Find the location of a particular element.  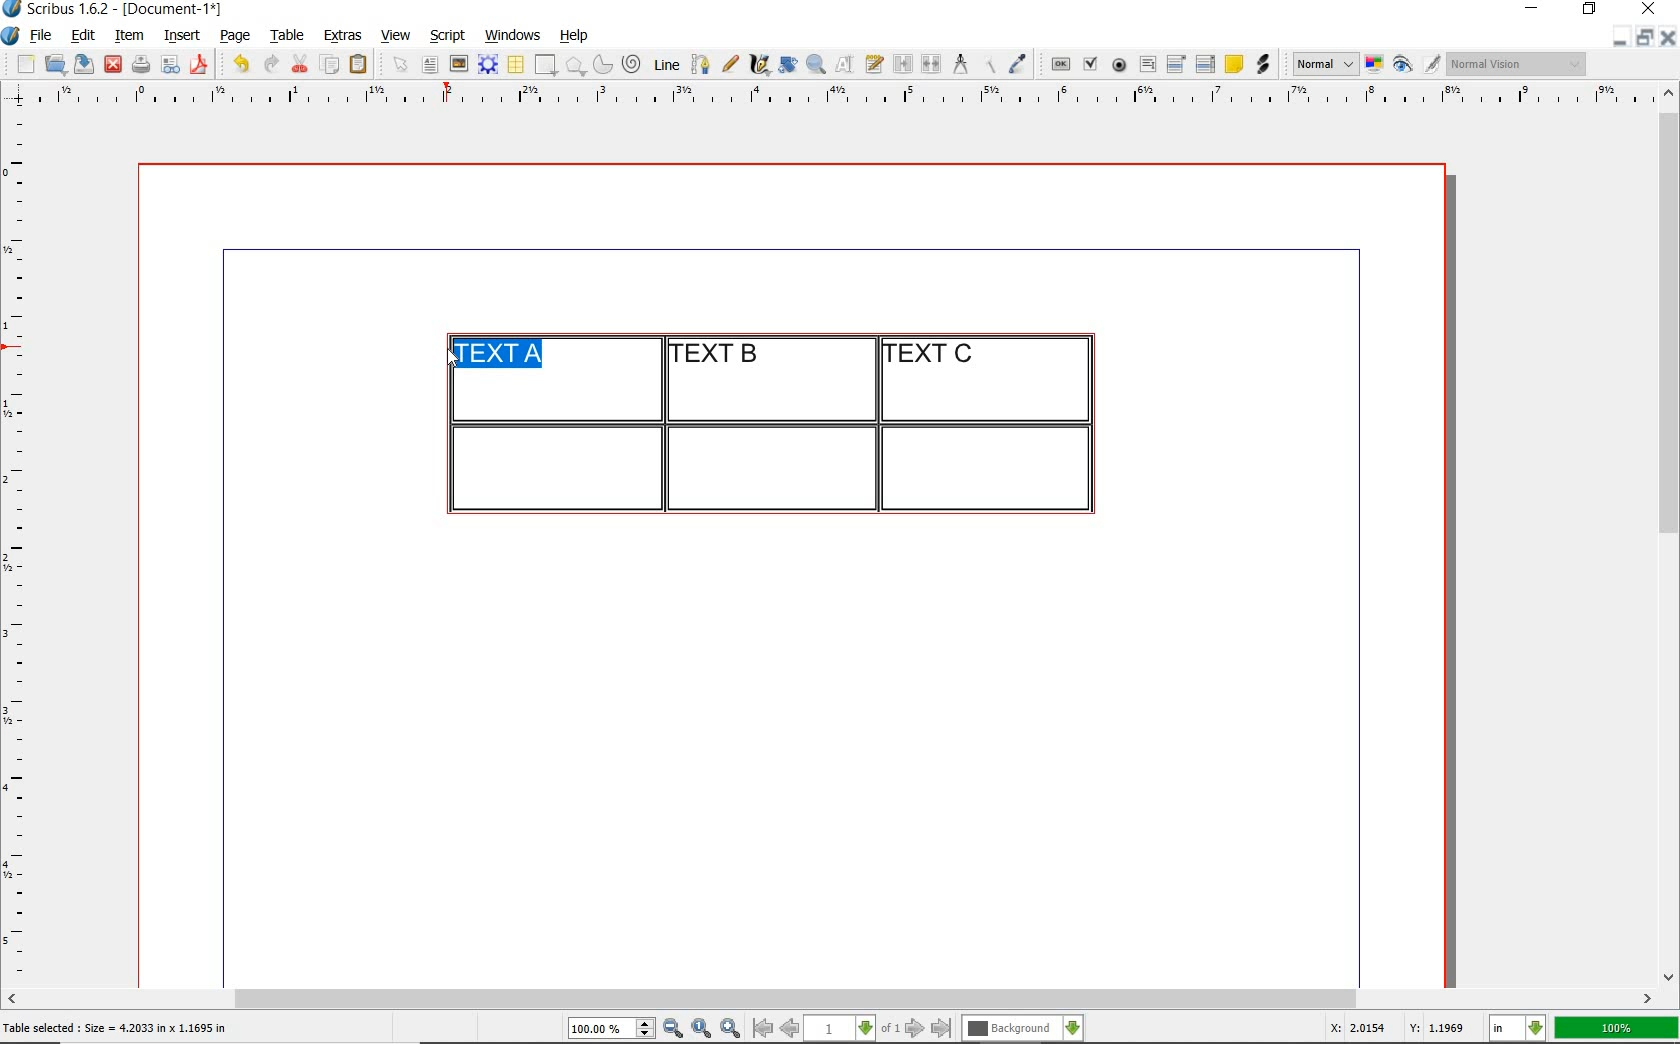

minimize is located at coordinates (1621, 36).